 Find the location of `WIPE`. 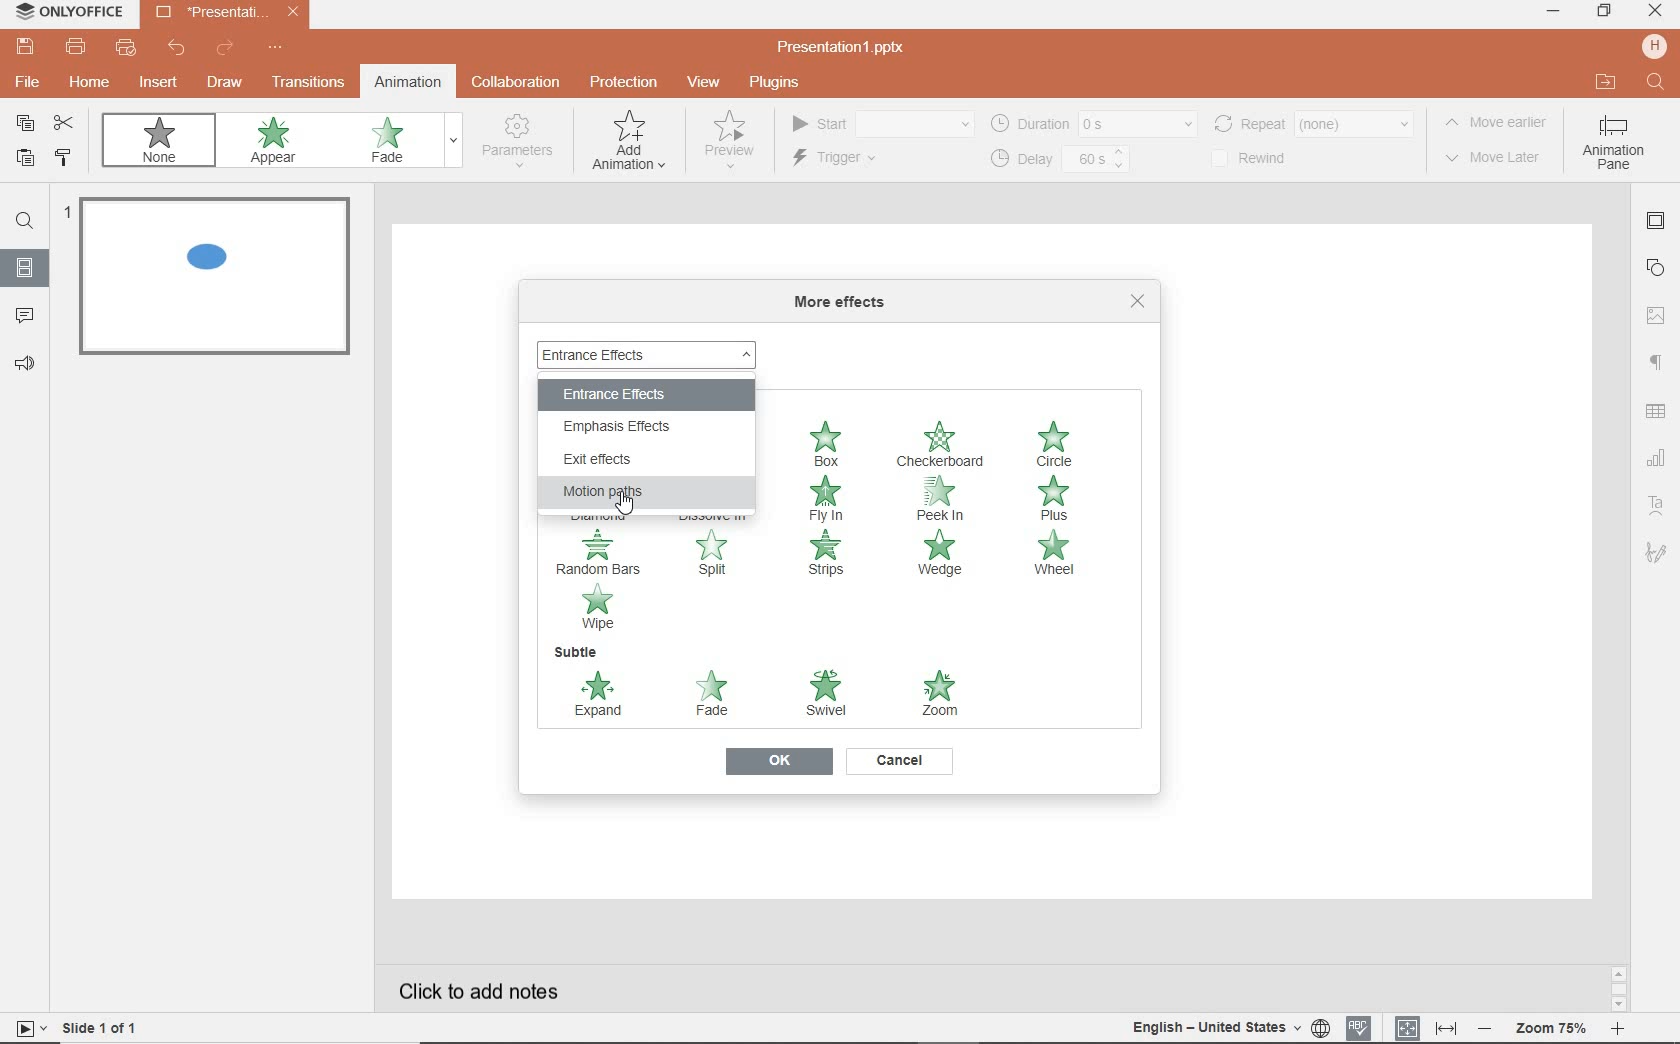

WIPE is located at coordinates (599, 608).